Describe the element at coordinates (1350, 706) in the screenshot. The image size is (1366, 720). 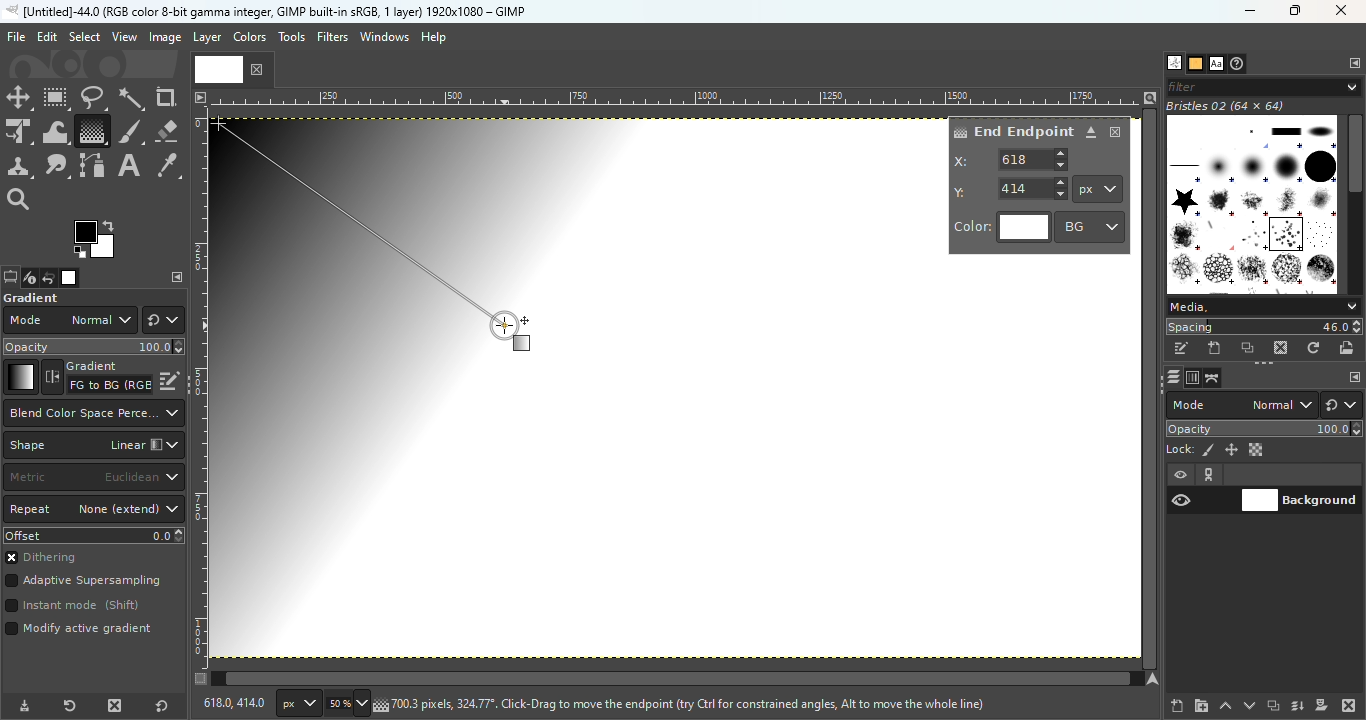
I see `Delete this layer` at that location.